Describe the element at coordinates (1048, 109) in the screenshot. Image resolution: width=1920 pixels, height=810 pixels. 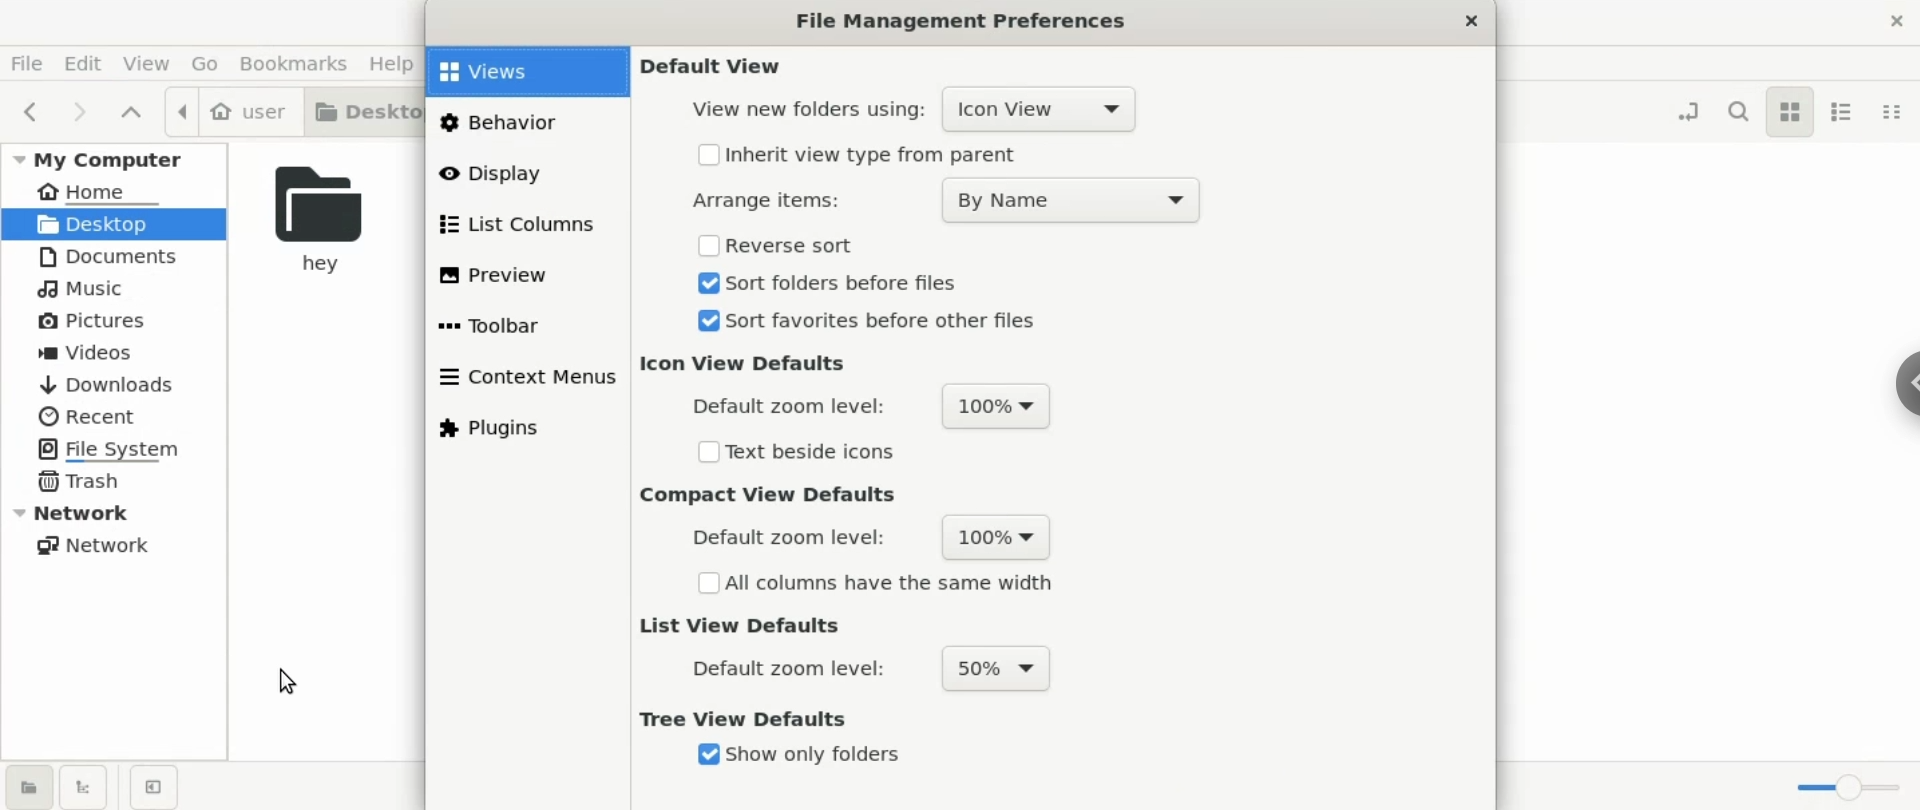
I see `icon view` at that location.